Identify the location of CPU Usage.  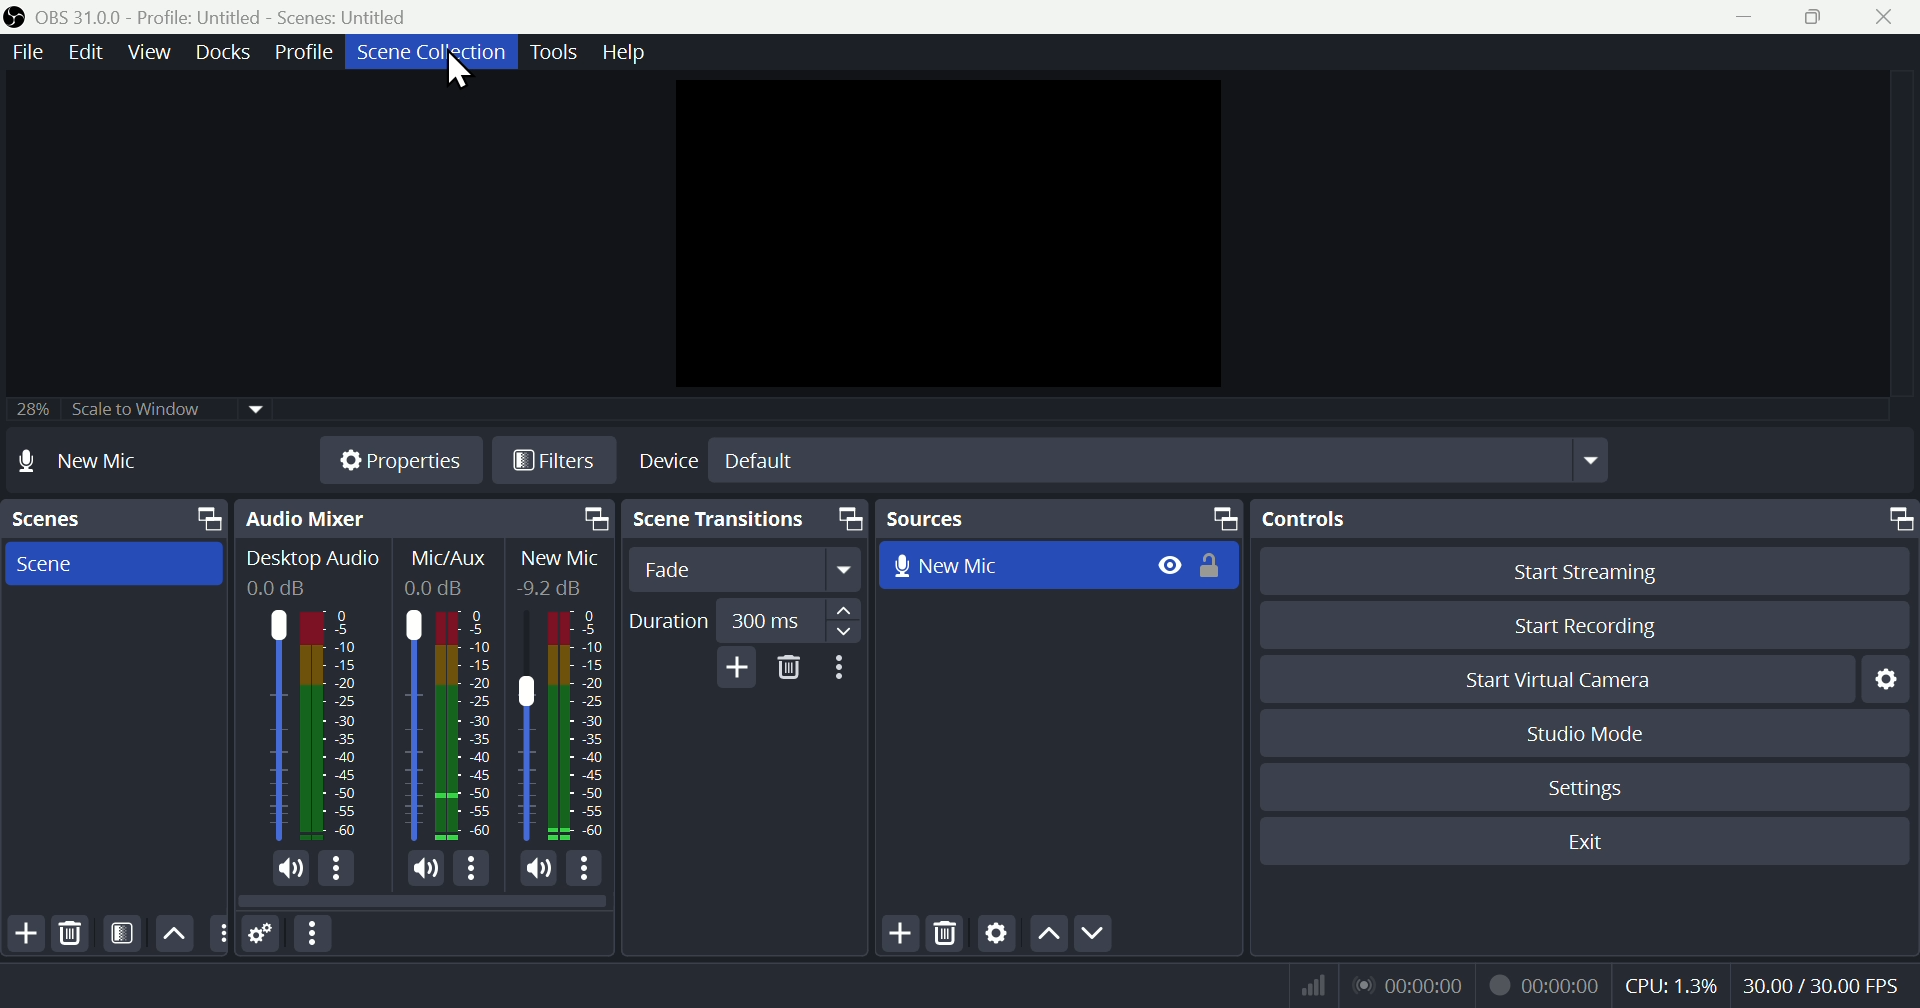
(1674, 986).